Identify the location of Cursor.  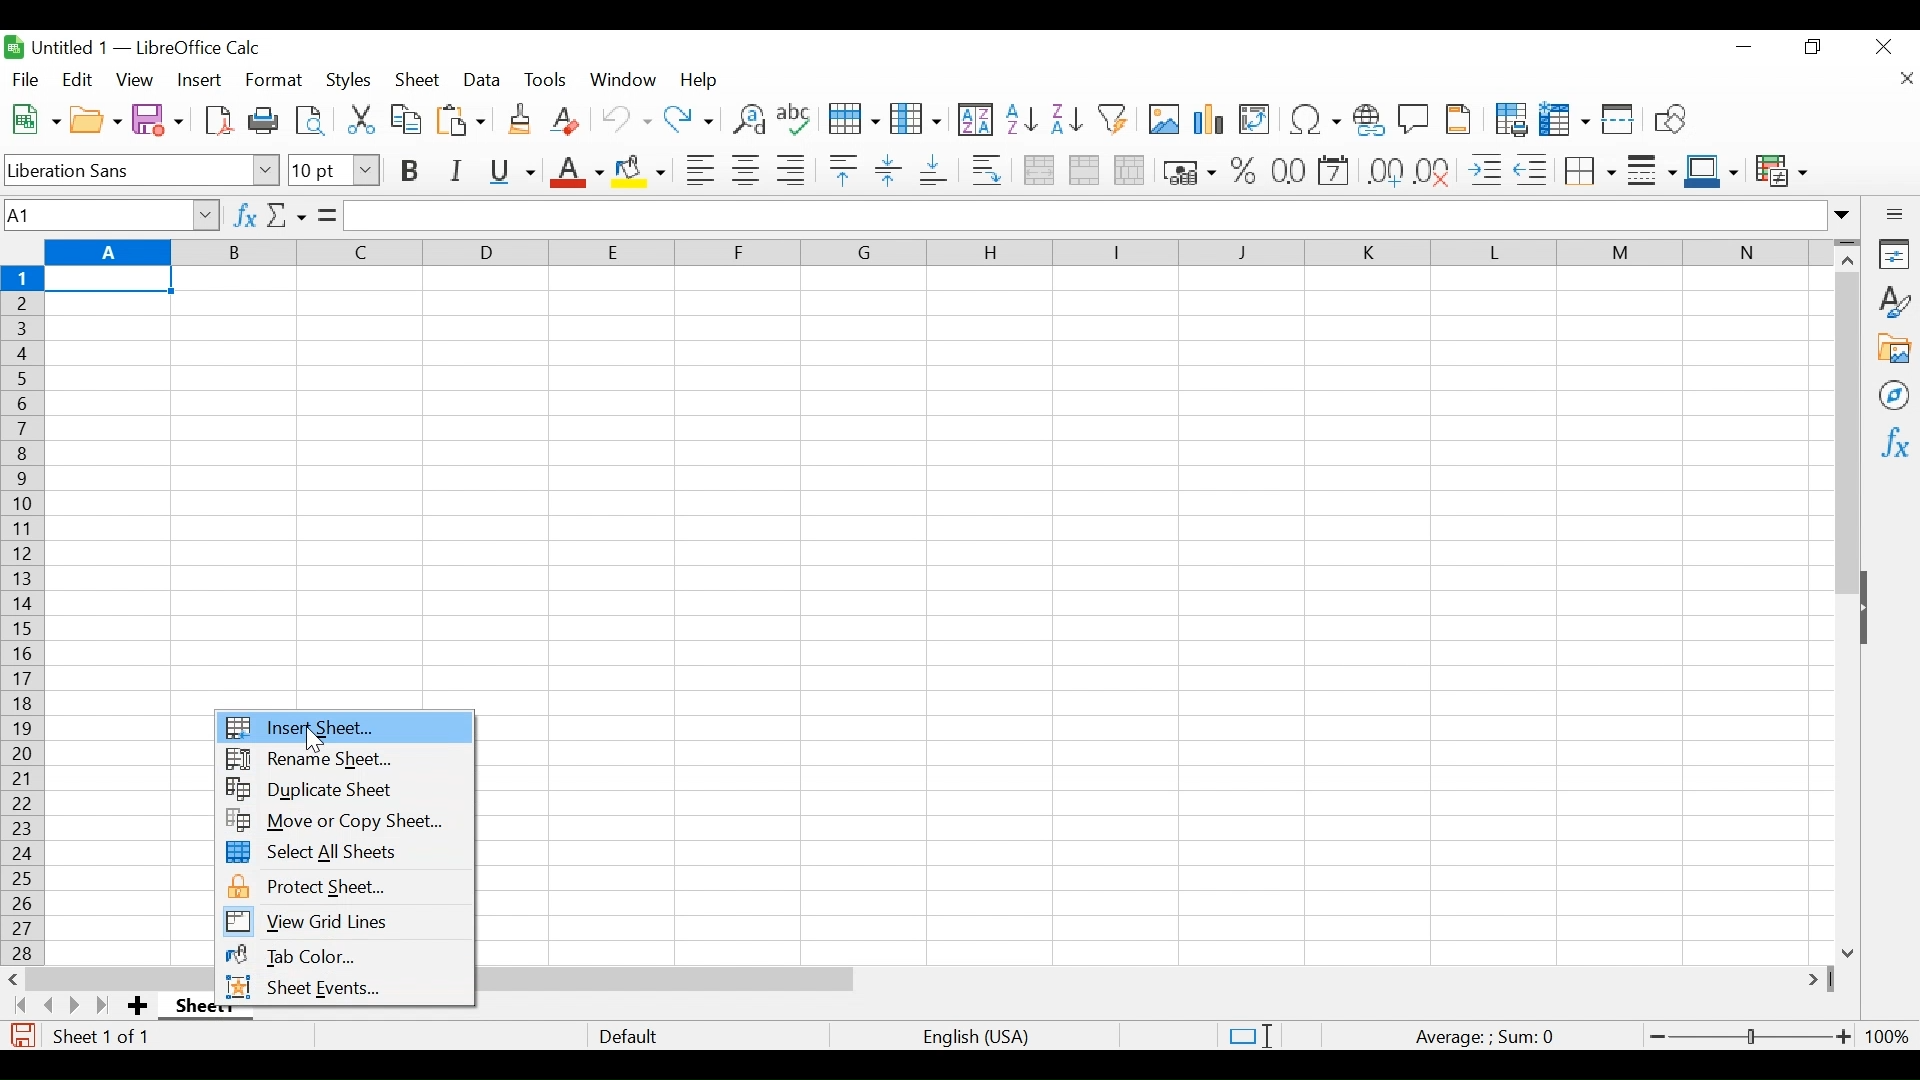
(317, 742).